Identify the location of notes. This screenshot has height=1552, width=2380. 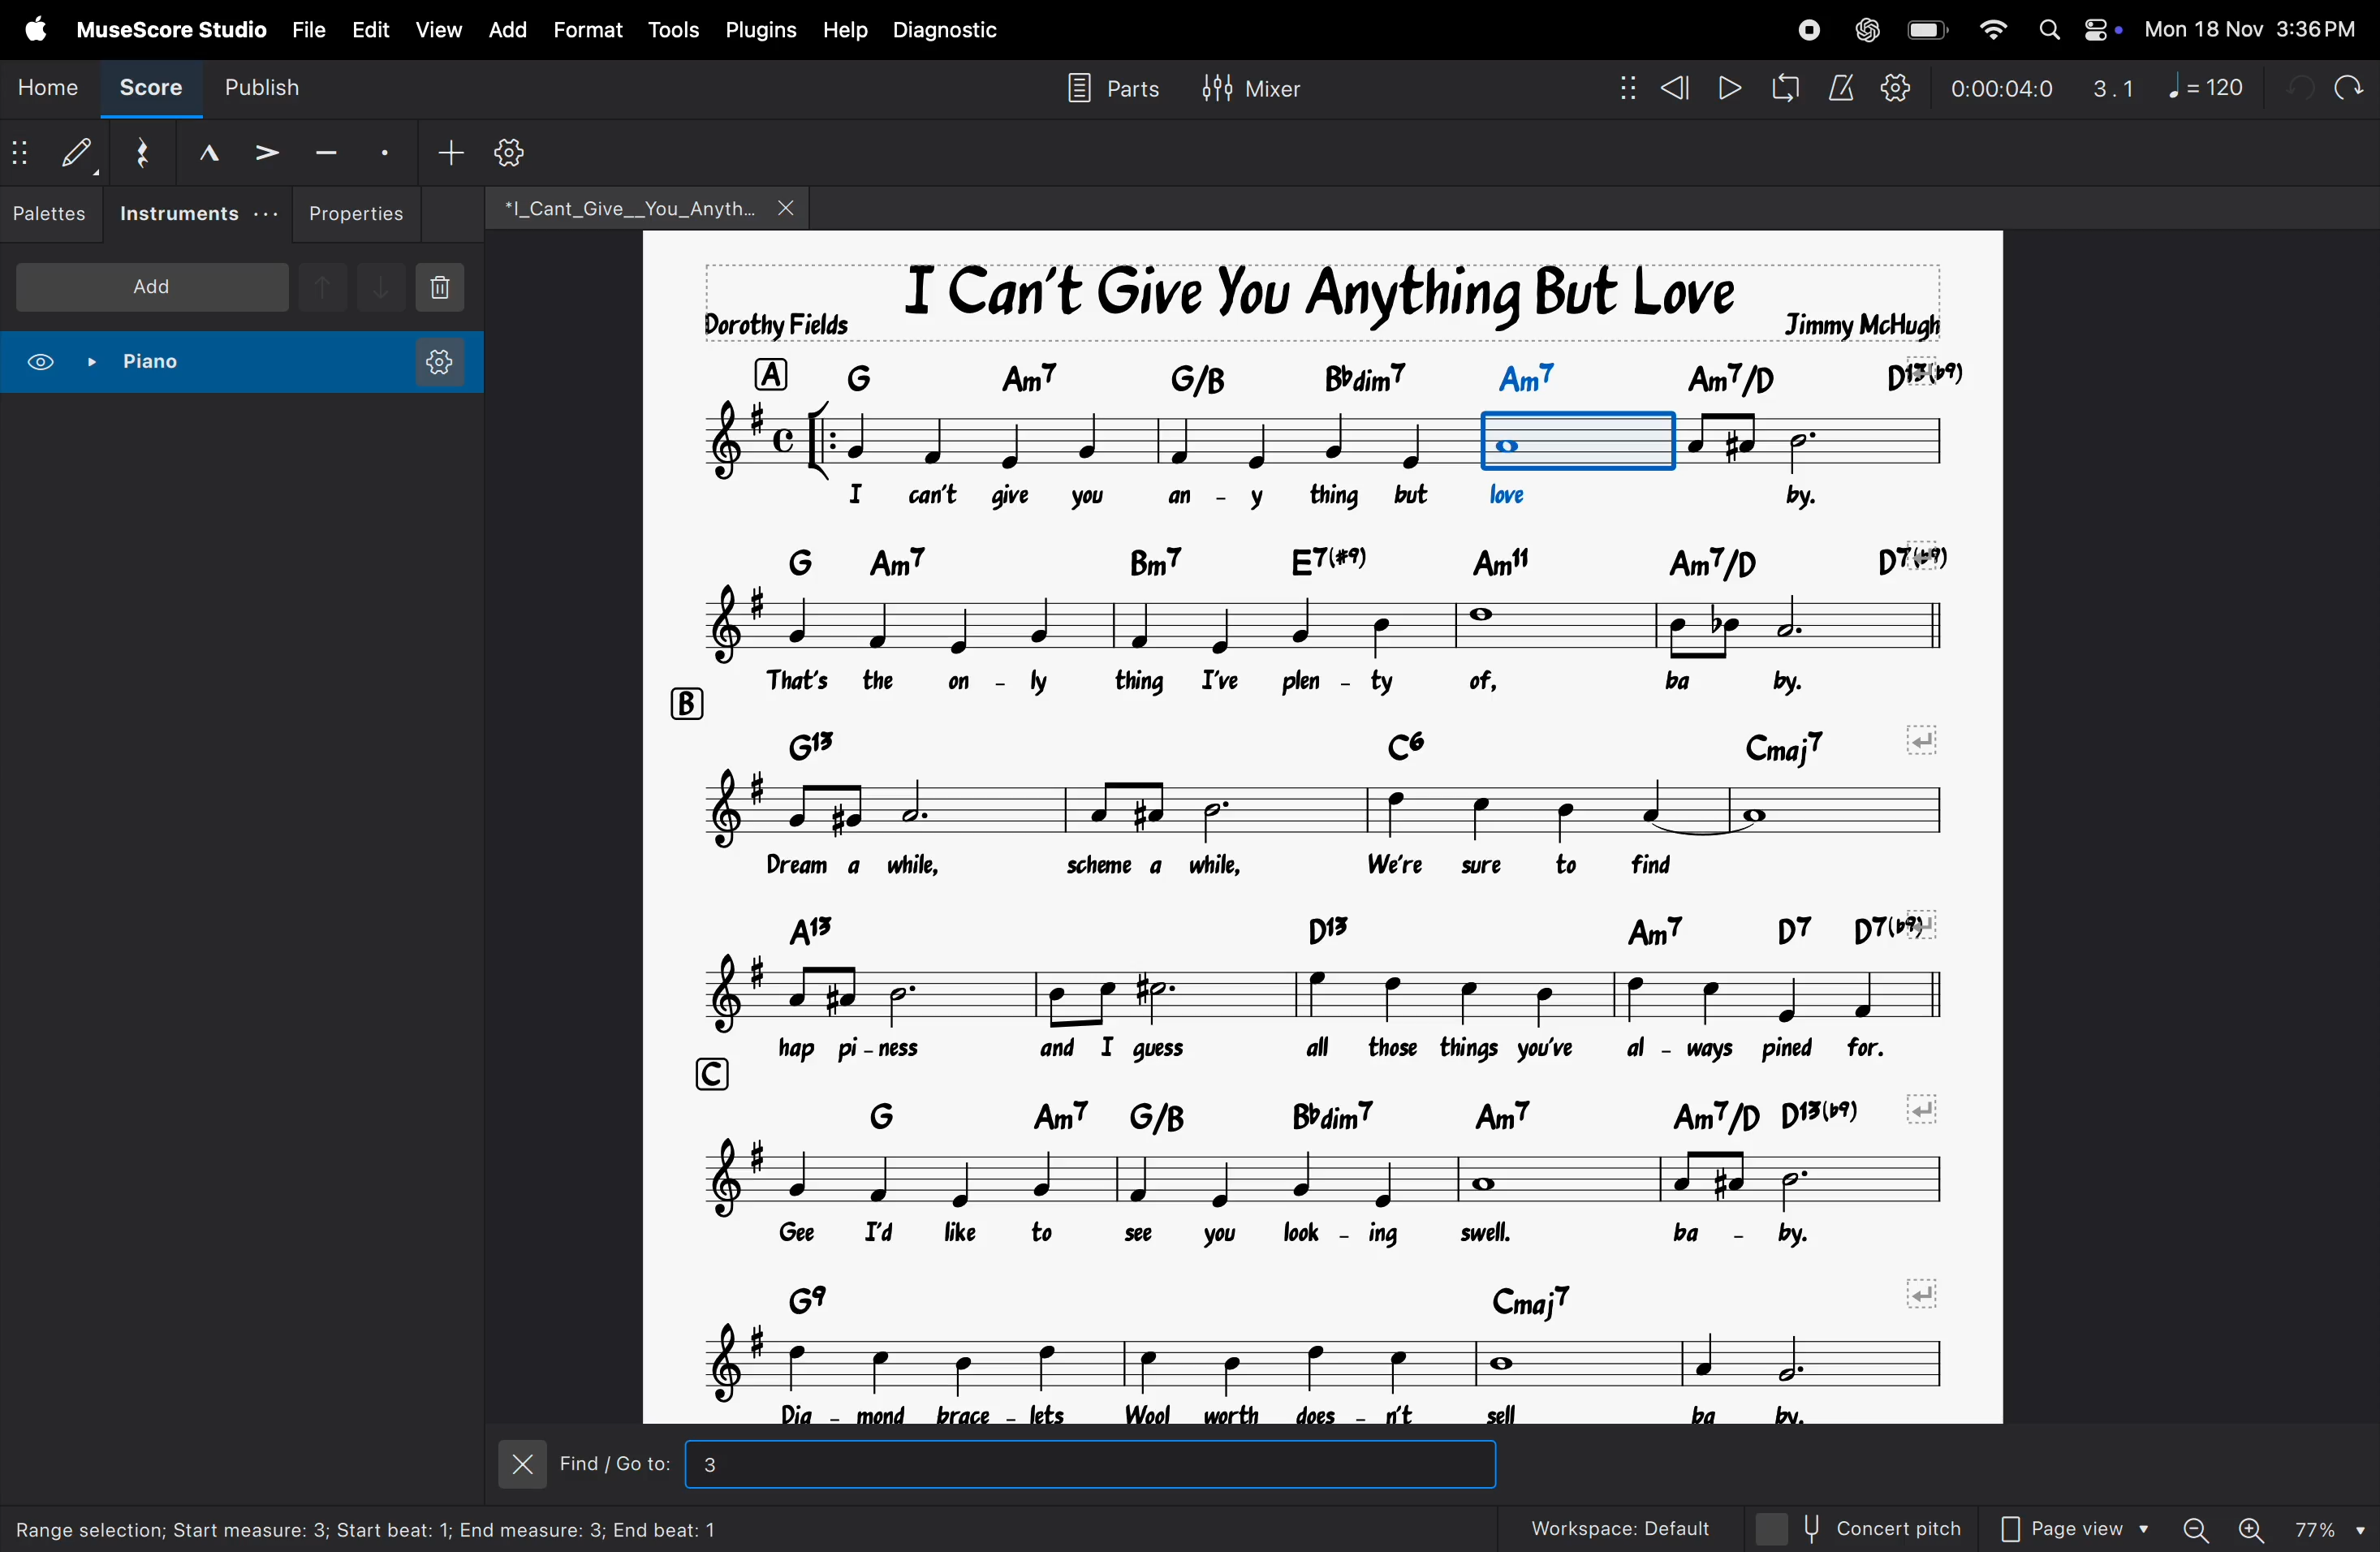
(1342, 1181).